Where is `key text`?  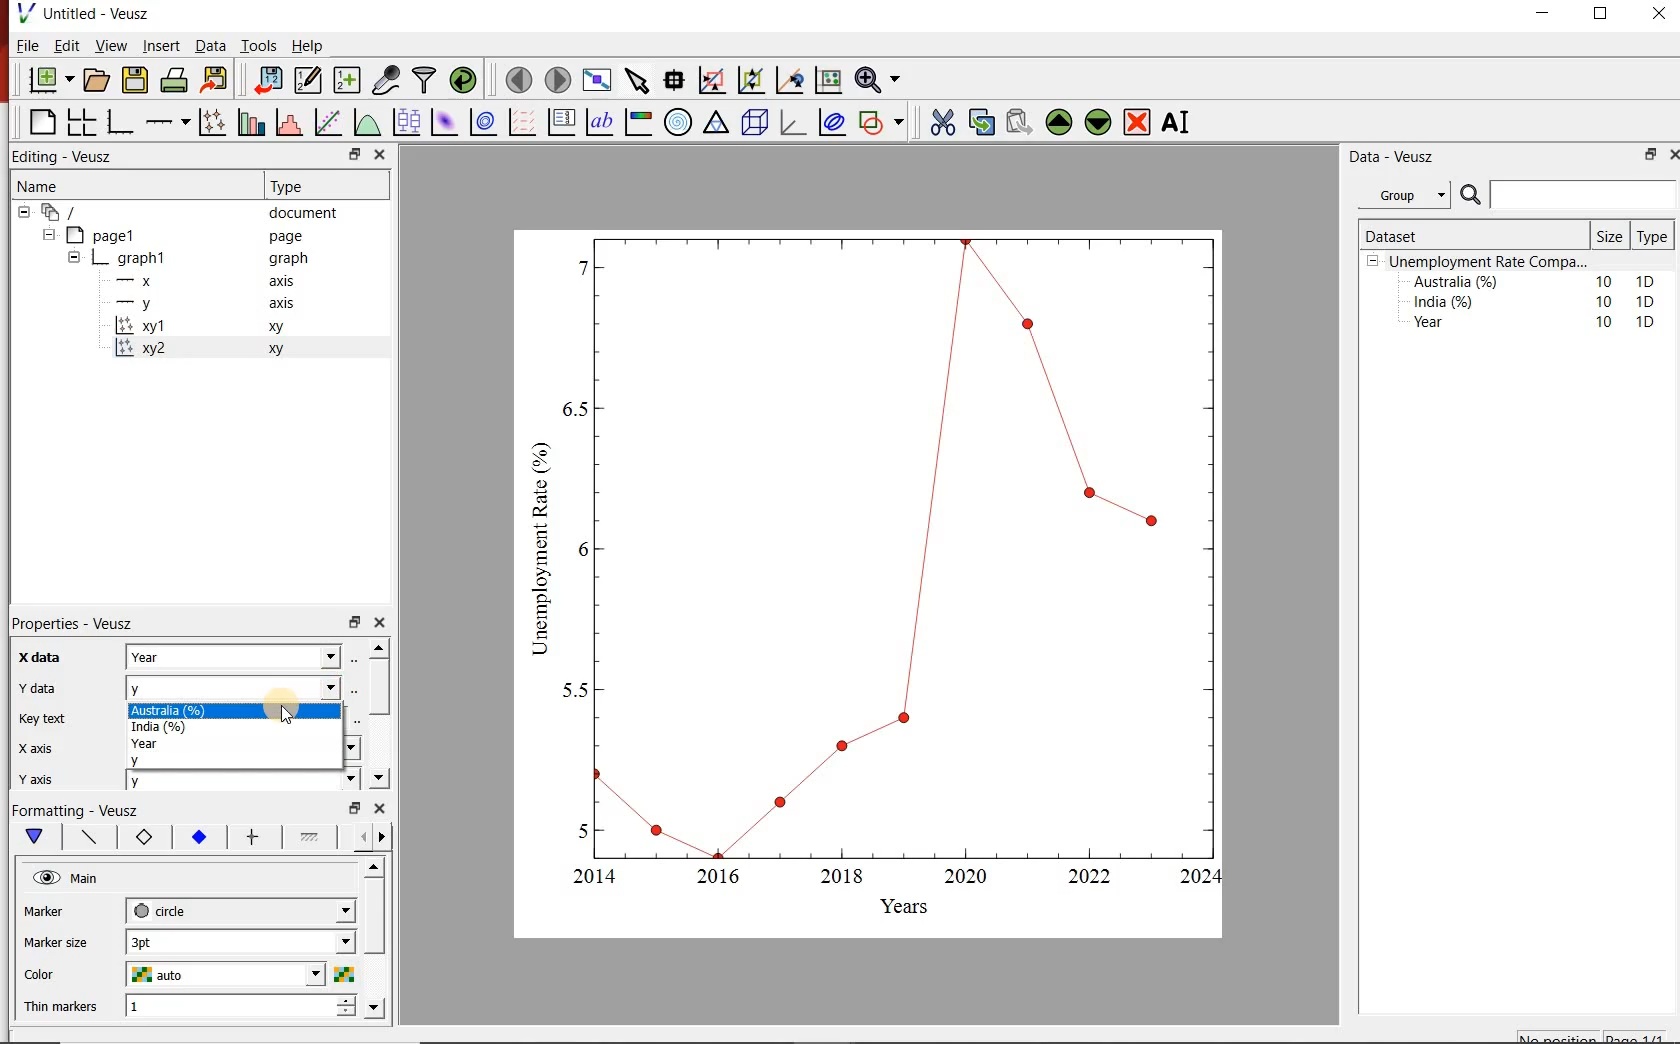
key text is located at coordinates (41, 719).